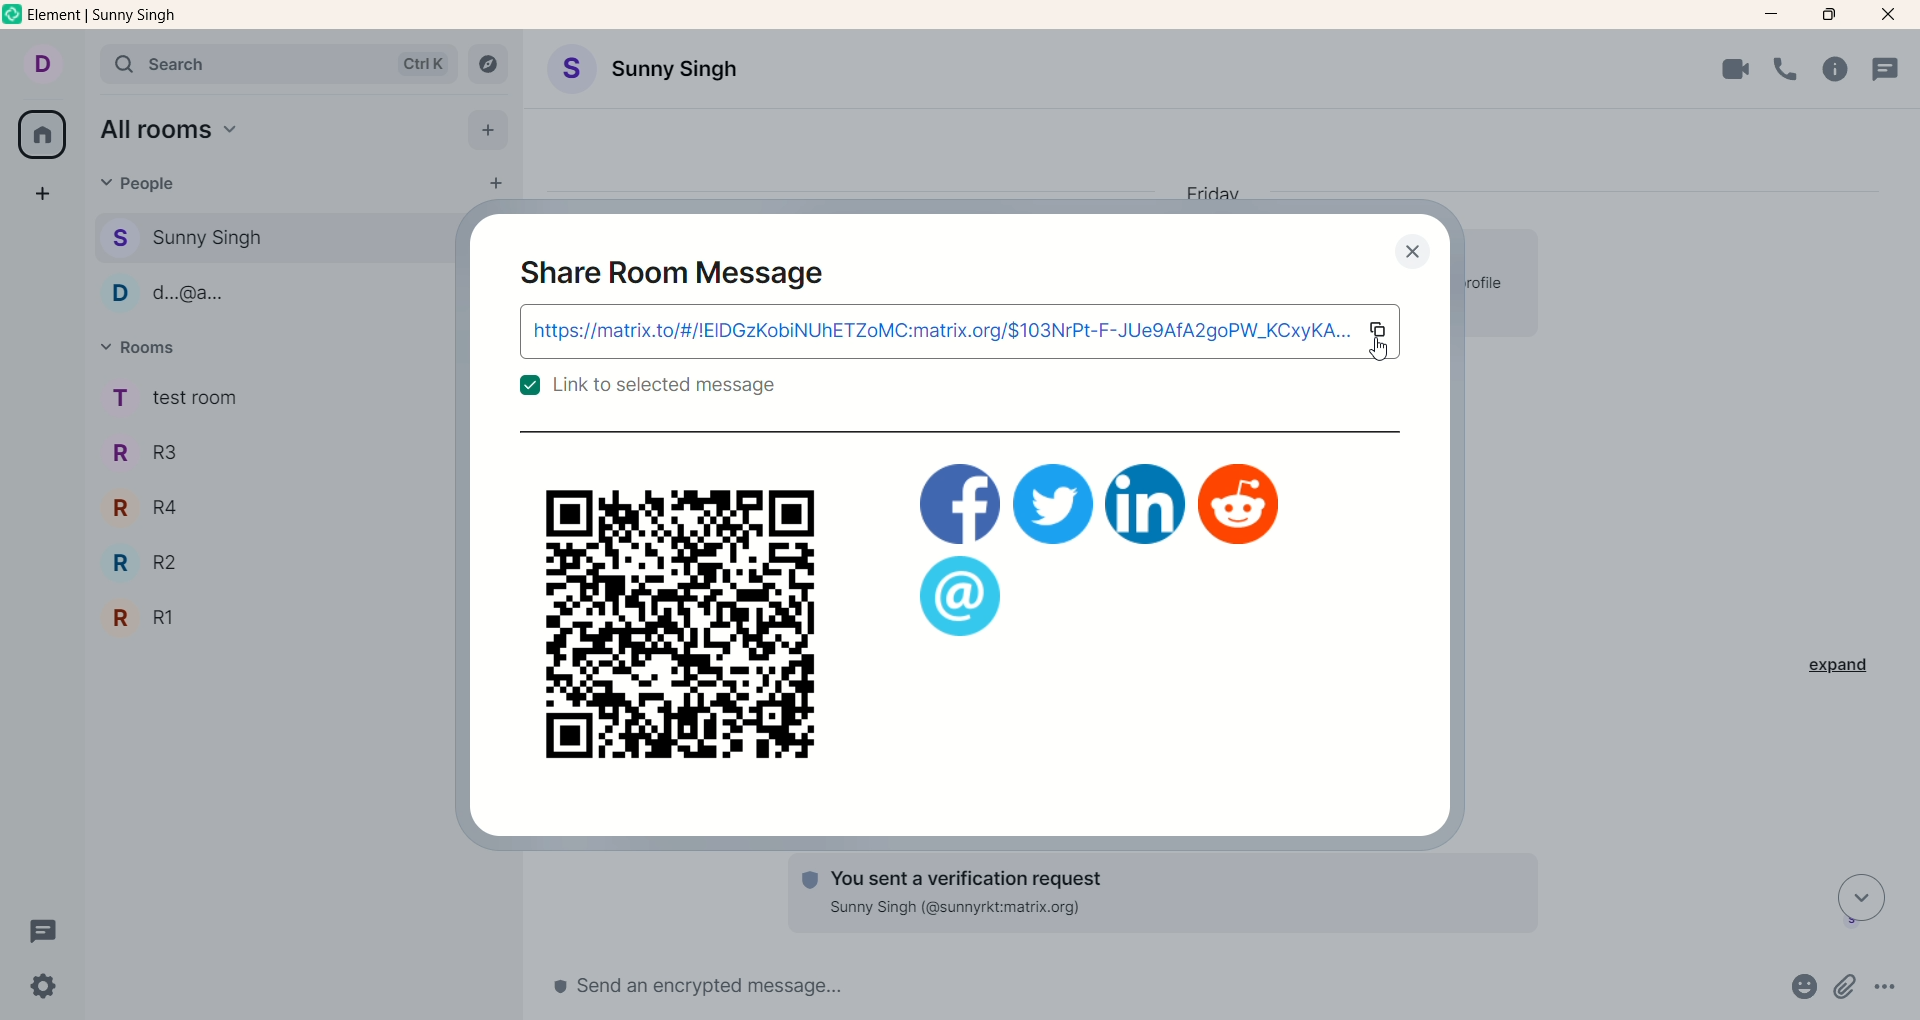 Image resolution: width=1920 pixels, height=1020 pixels. What do you see at coordinates (51, 987) in the screenshot?
I see `settings` at bounding box center [51, 987].